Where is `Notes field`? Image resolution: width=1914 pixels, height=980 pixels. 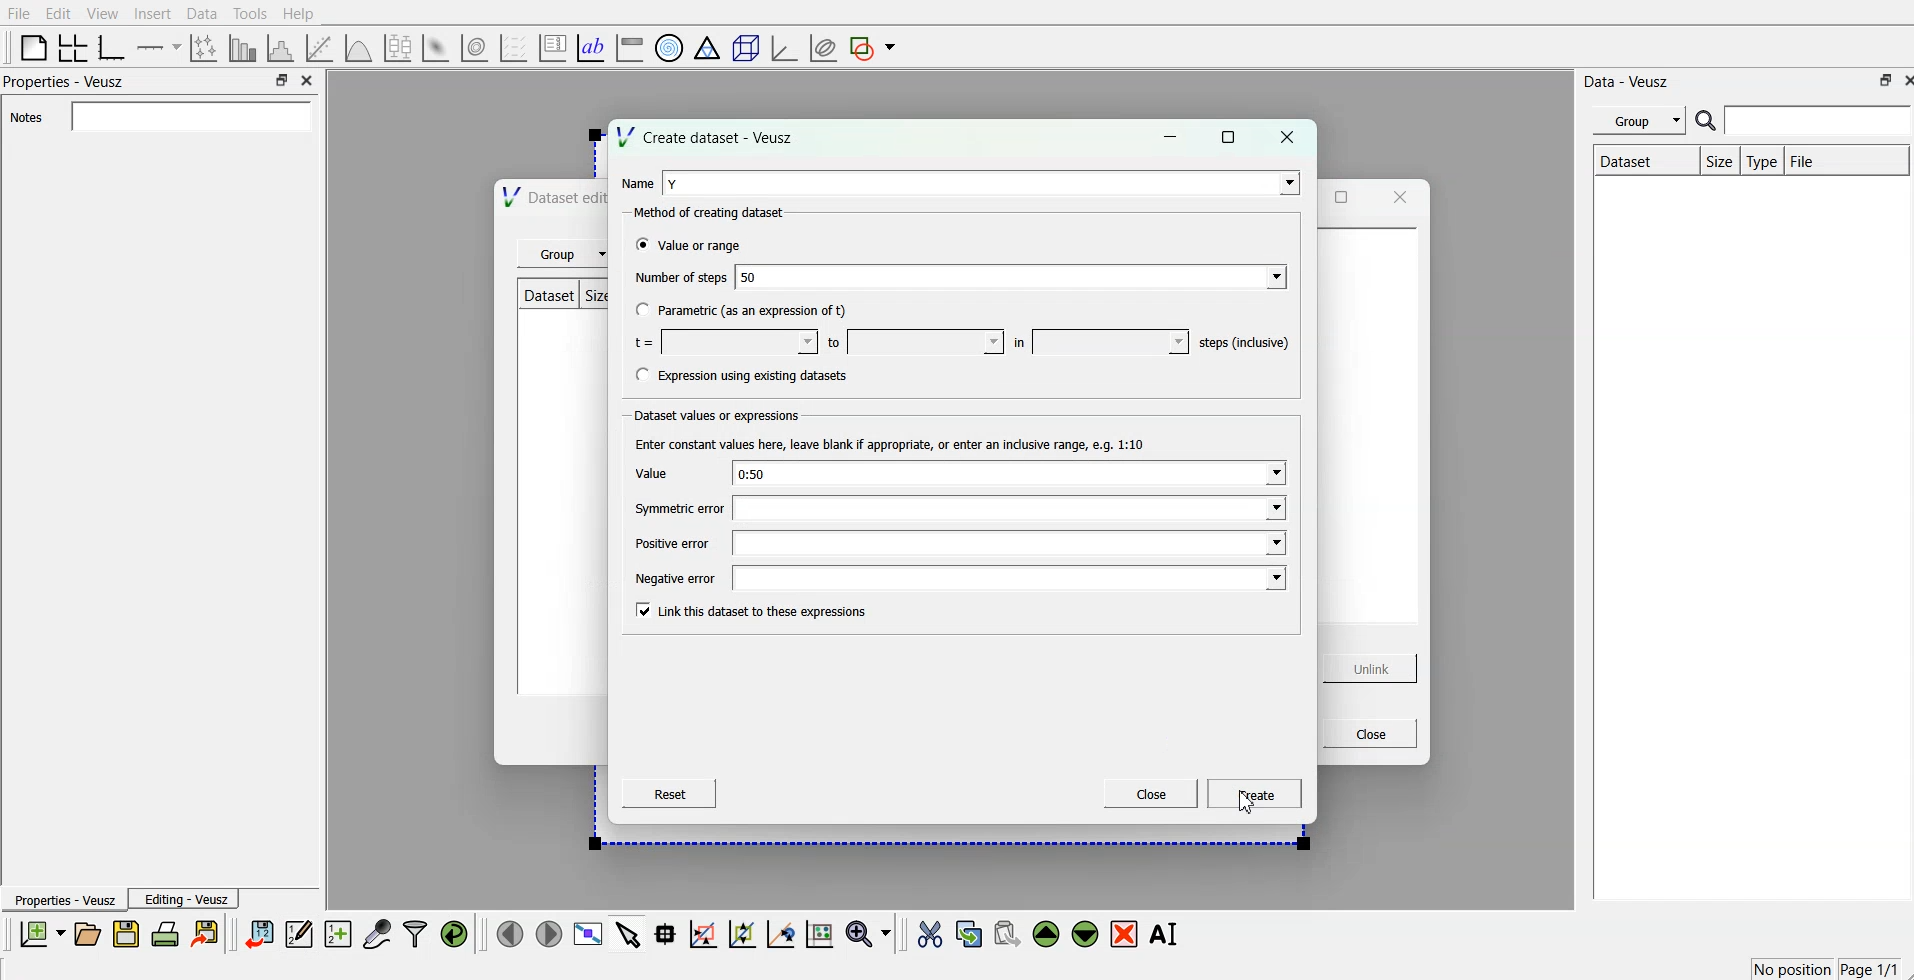
Notes field is located at coordinates (189, 115).